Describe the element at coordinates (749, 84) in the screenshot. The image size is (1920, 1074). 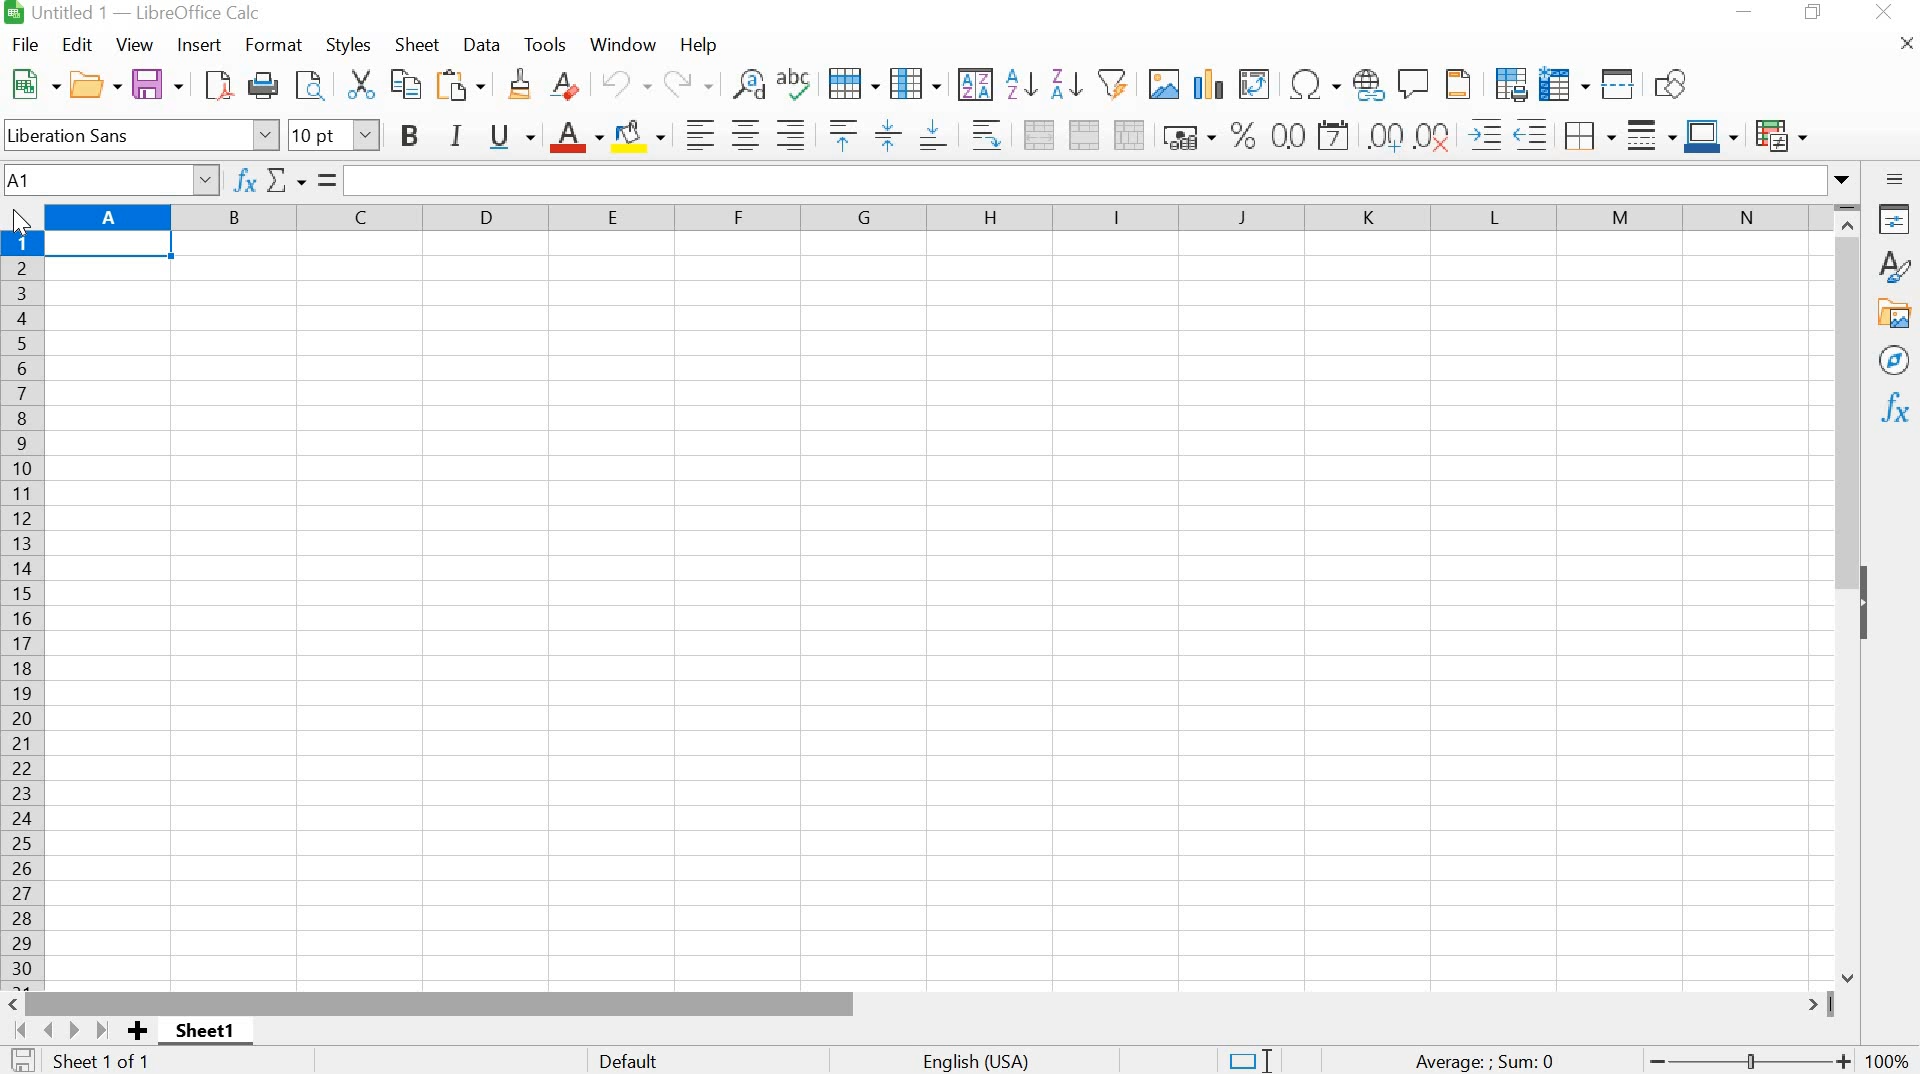
I see `Find and Replace` at that location.